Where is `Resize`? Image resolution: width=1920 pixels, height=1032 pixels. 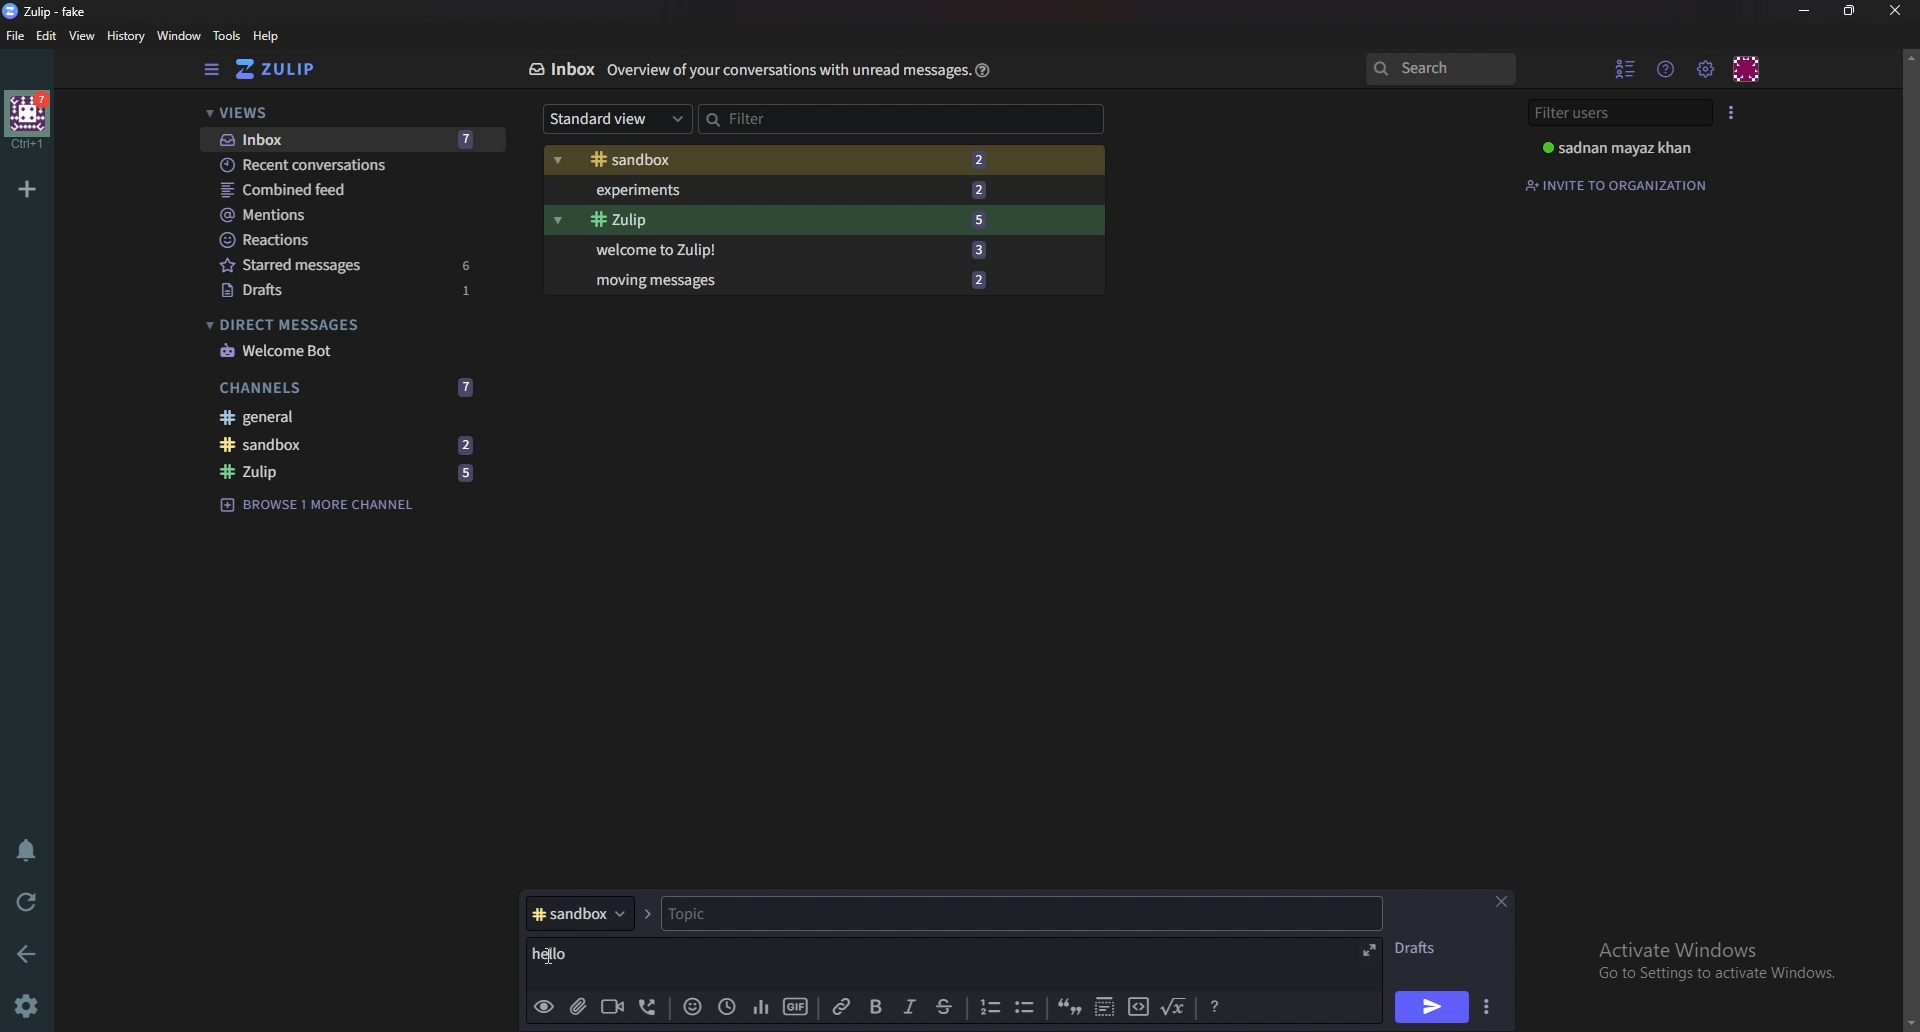
Resize is located at coordinates (1851, 10).